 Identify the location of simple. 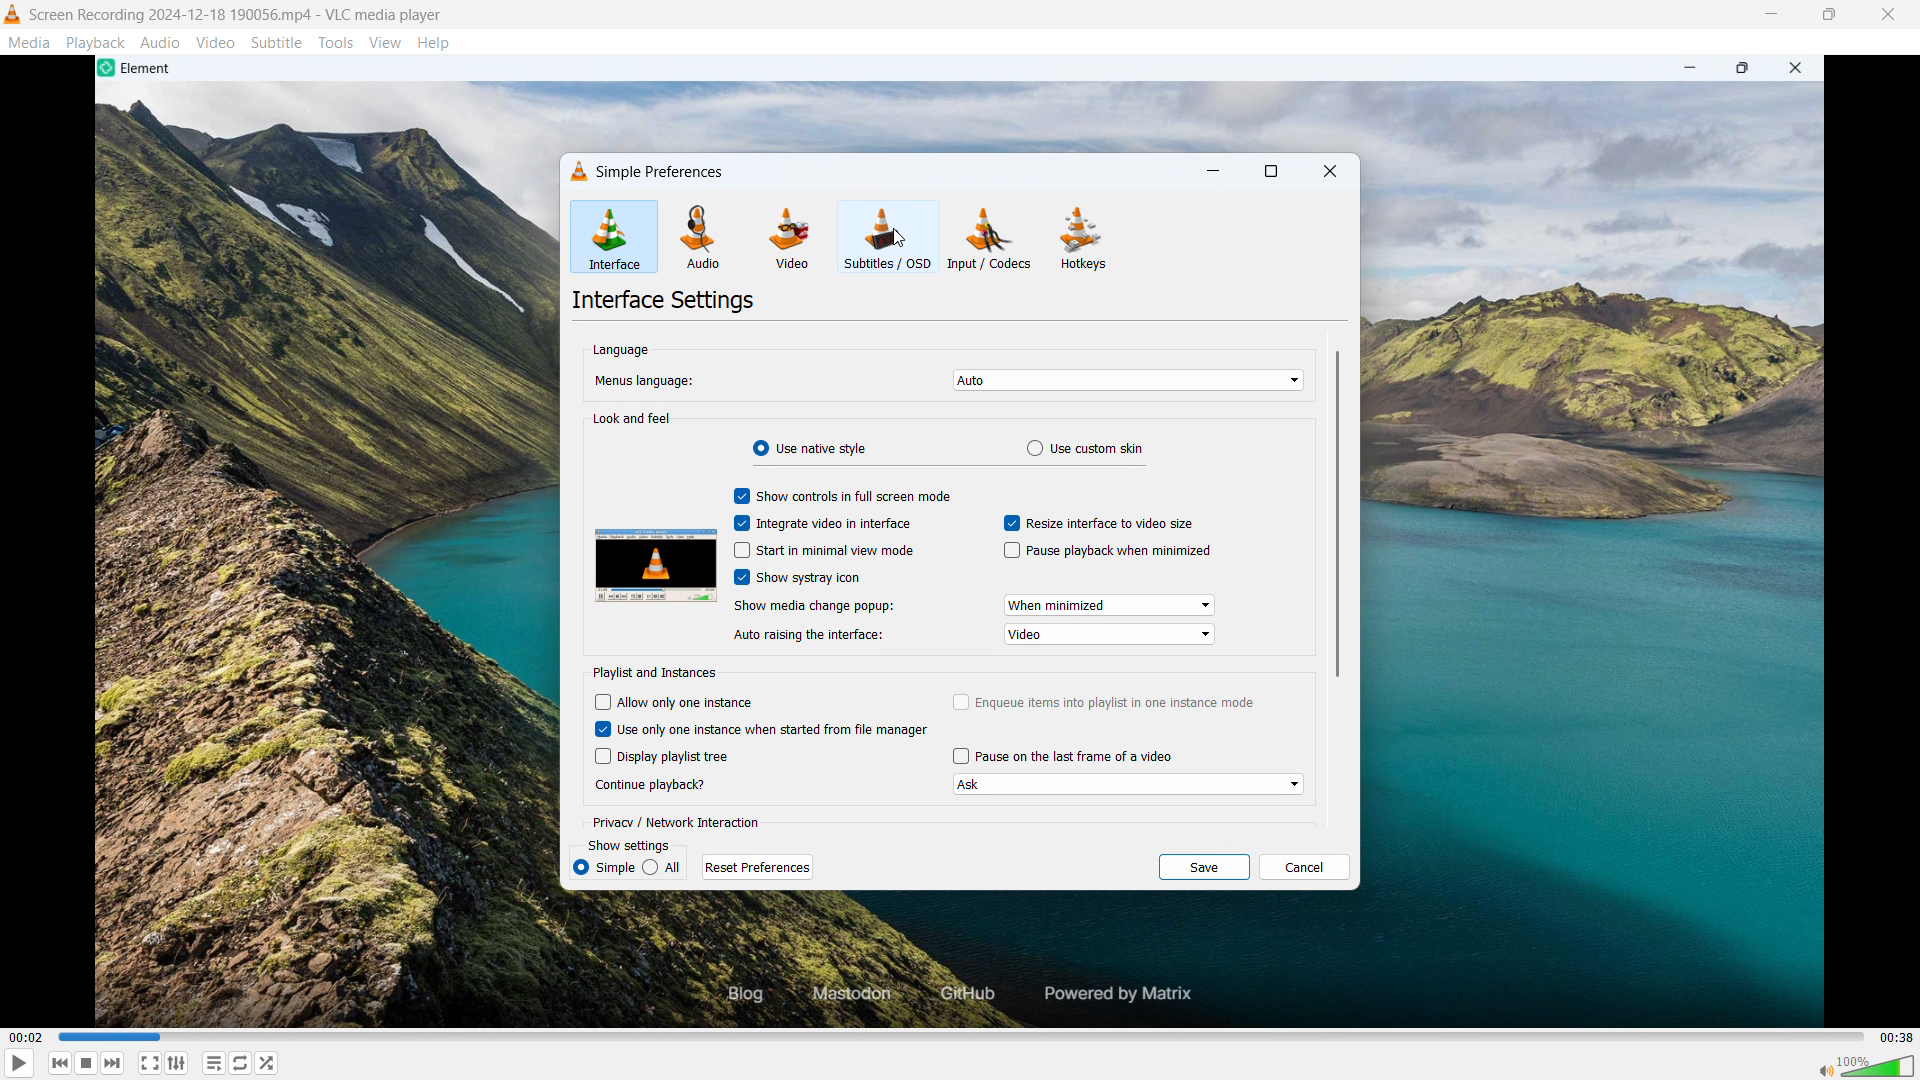
(662, 868).